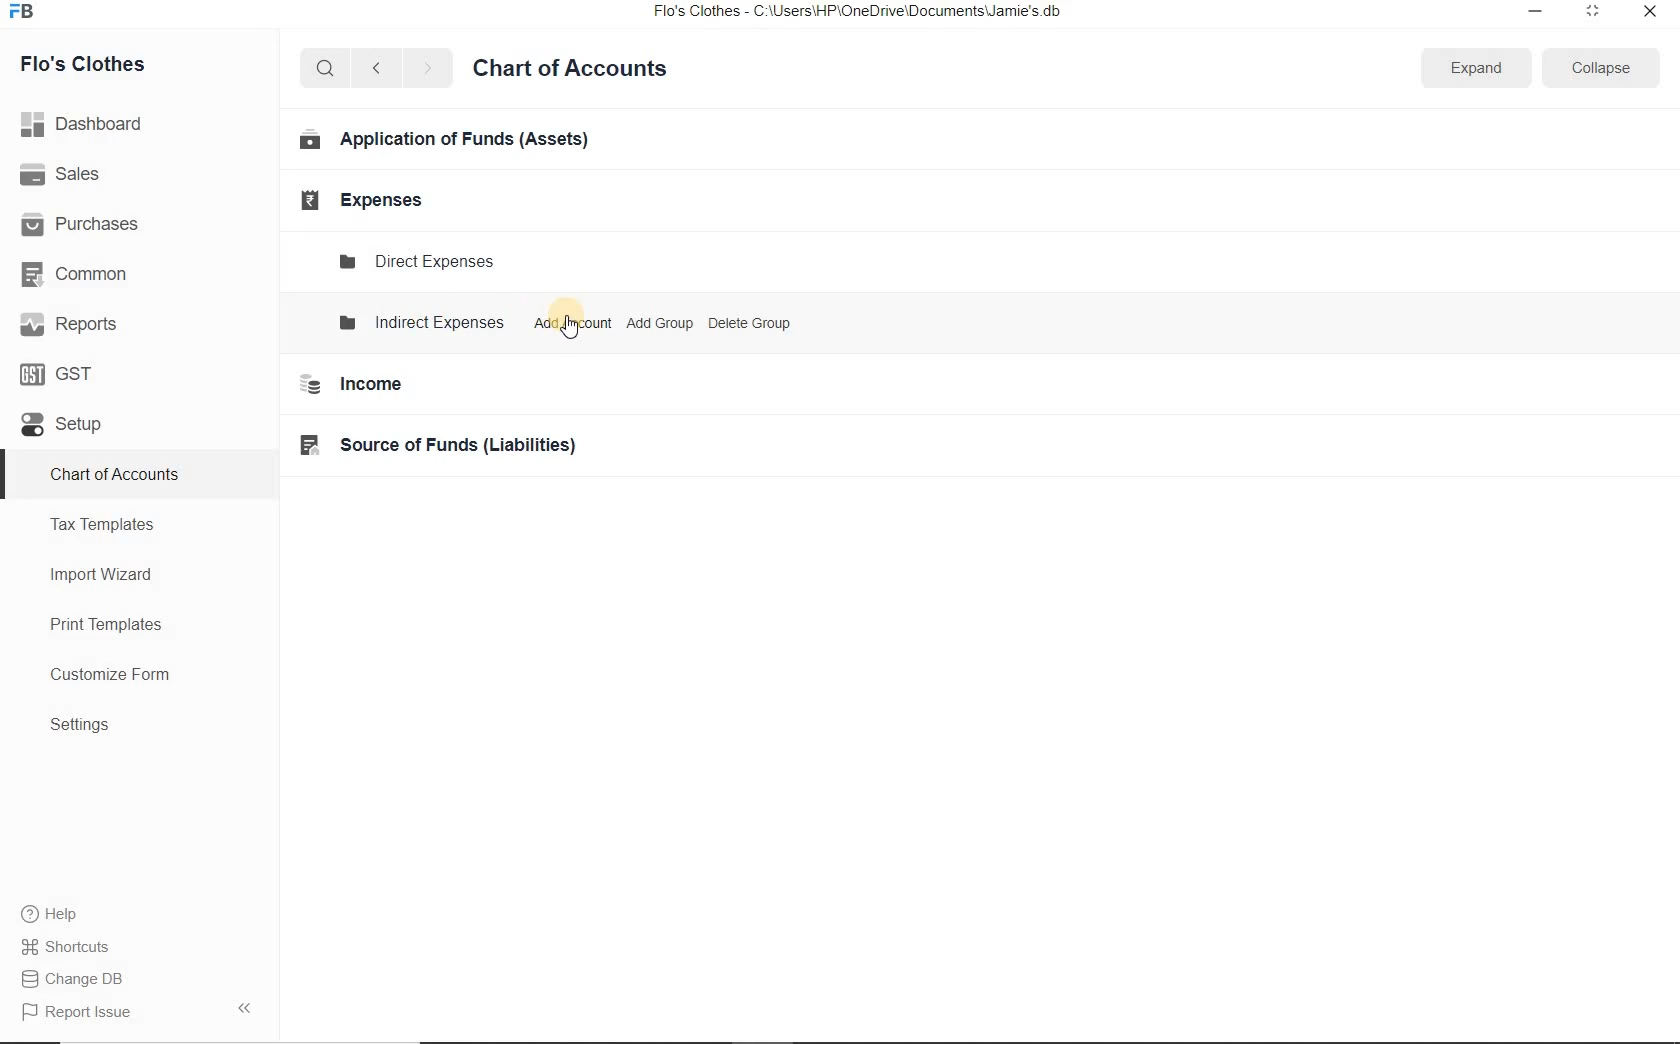  Describe the element at coordinates (419, 325) in the screenshot. I see `Indirect expenses` at that location.